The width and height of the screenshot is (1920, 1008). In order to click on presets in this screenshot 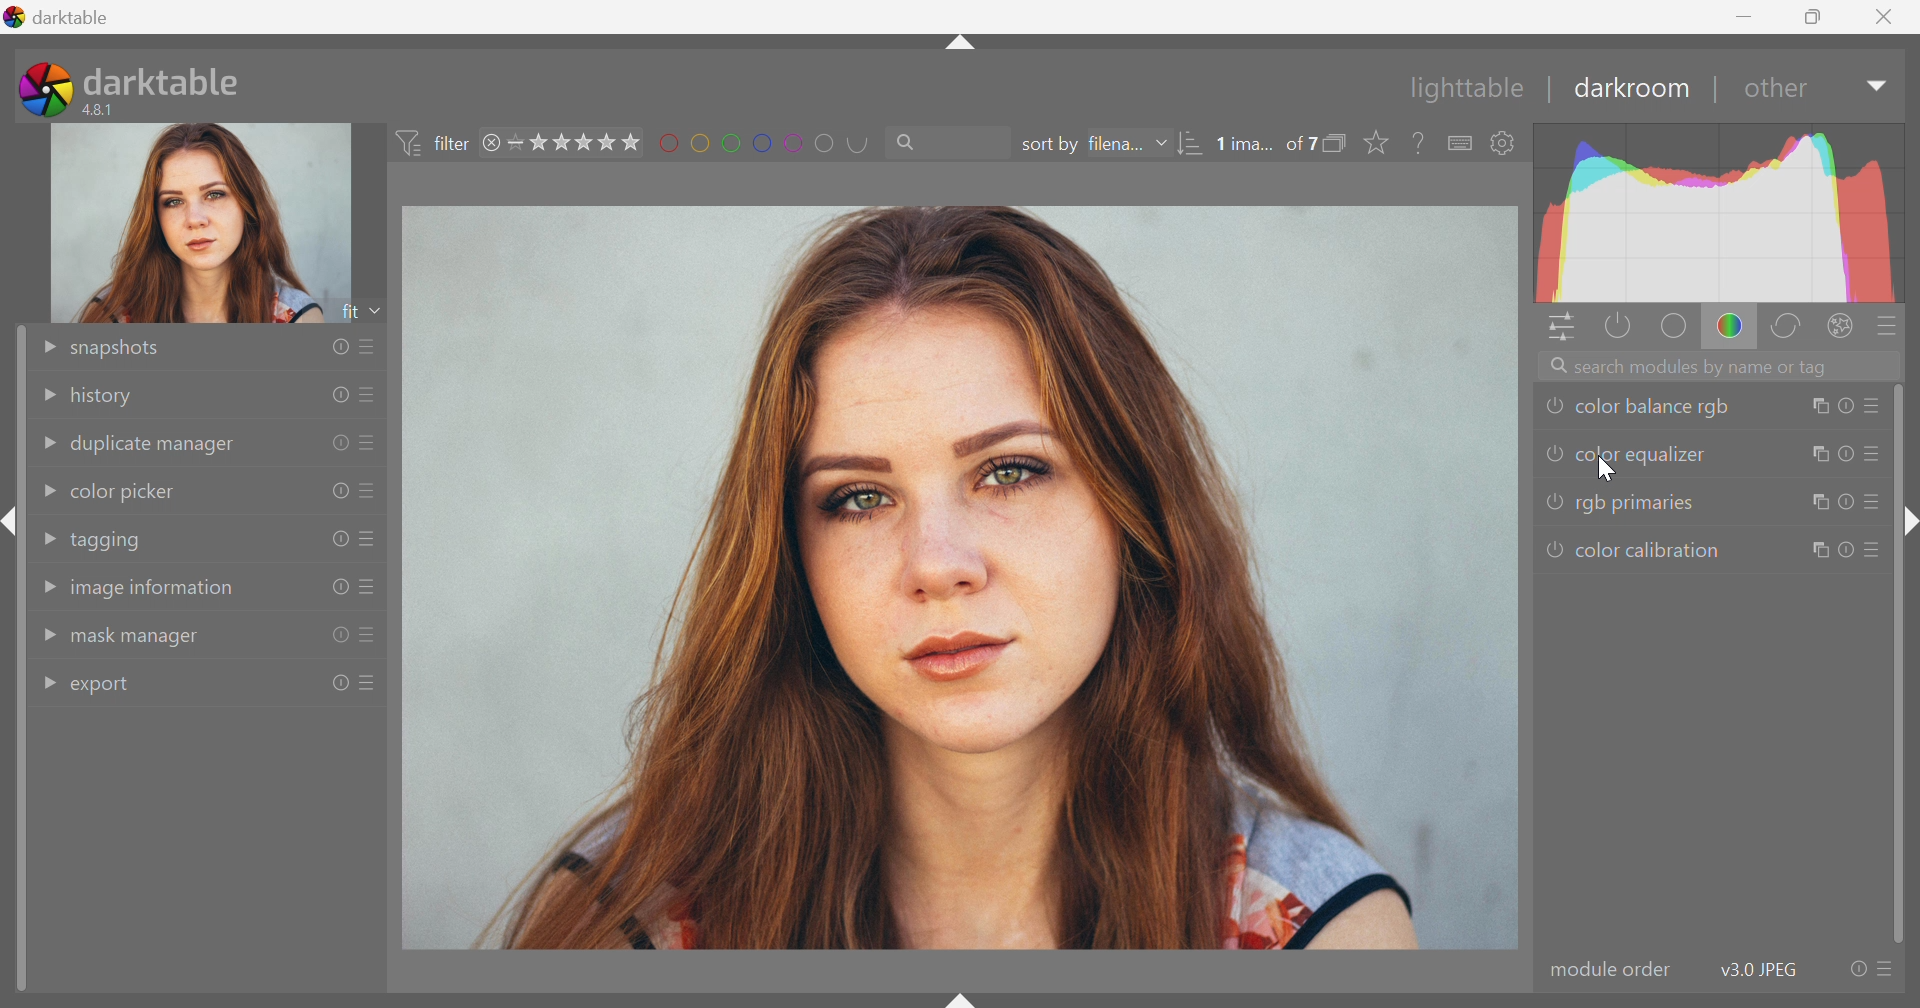, I will do `click(375, 681)`.